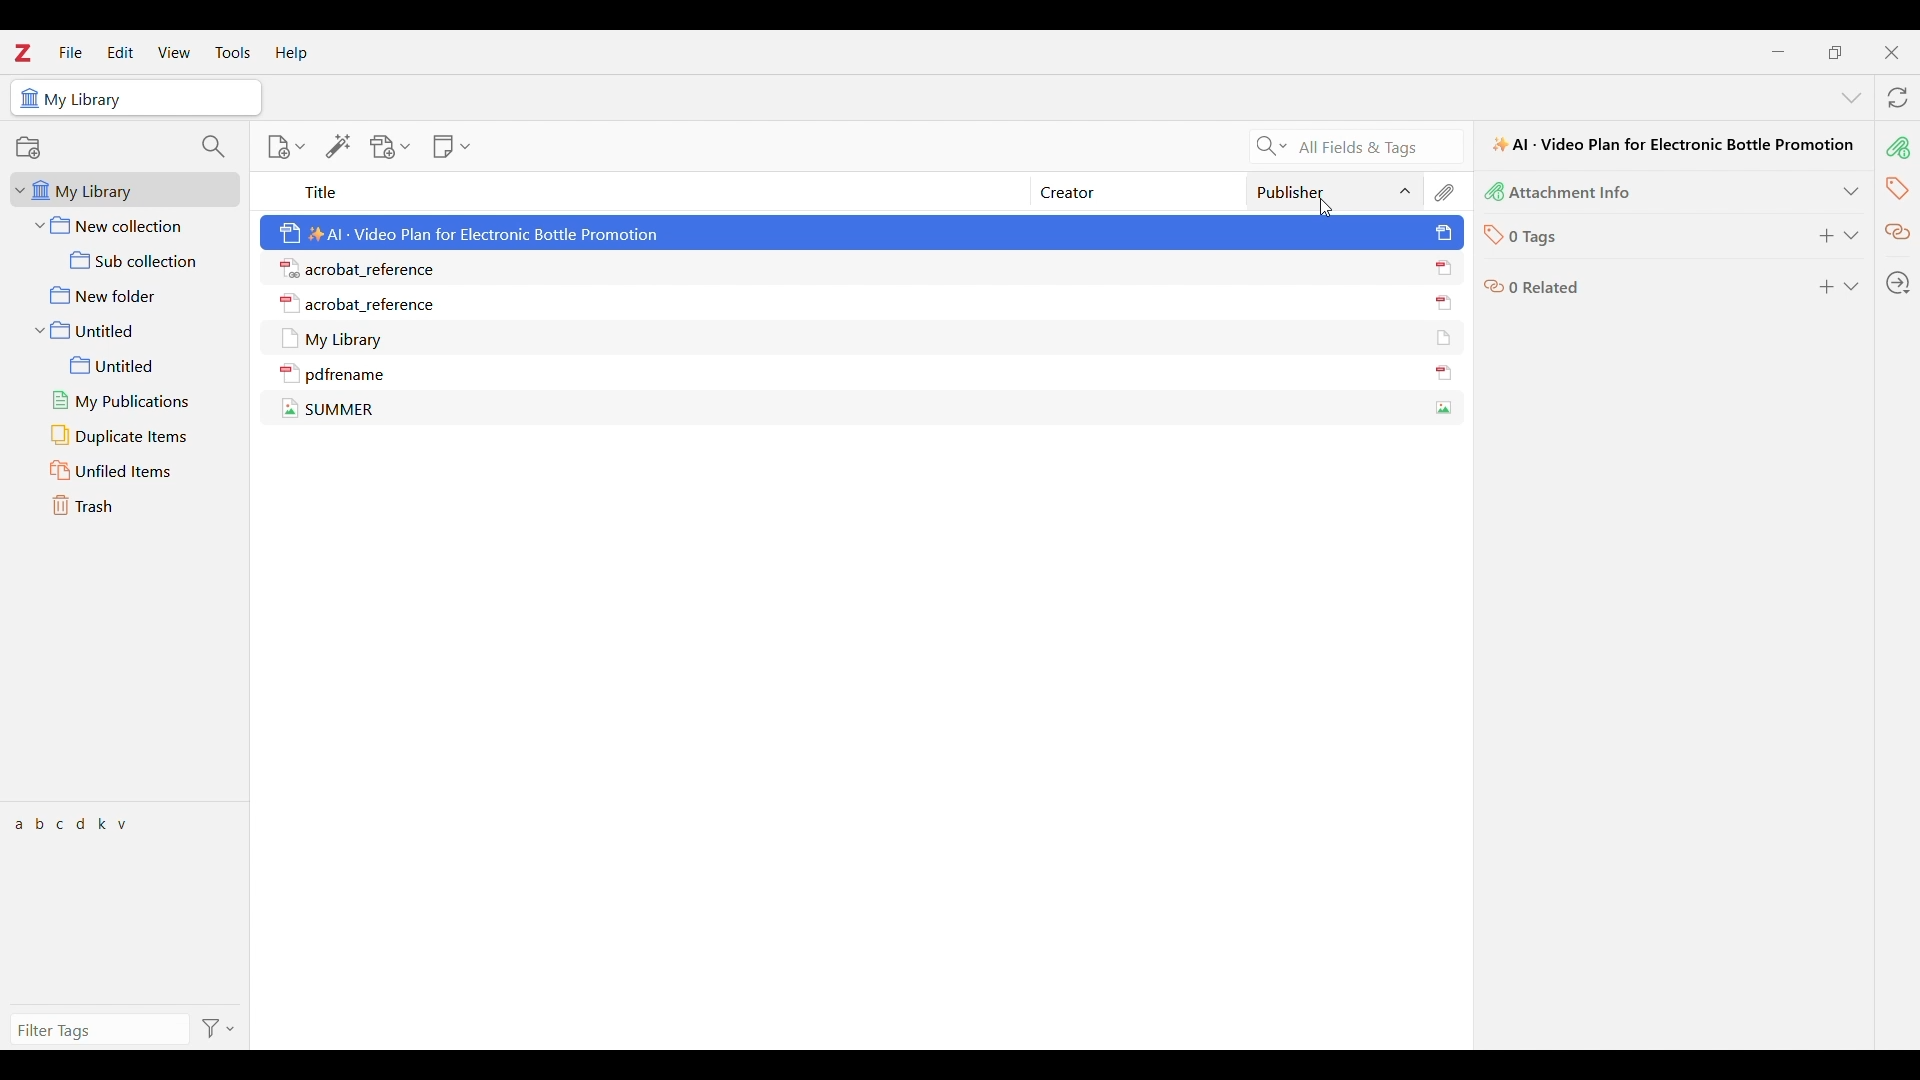 The width and height of the screenshot is (1920, 1080). Describe the element at coordinates (125, 260) in the screenshot. I see `Sub collection` at that location.